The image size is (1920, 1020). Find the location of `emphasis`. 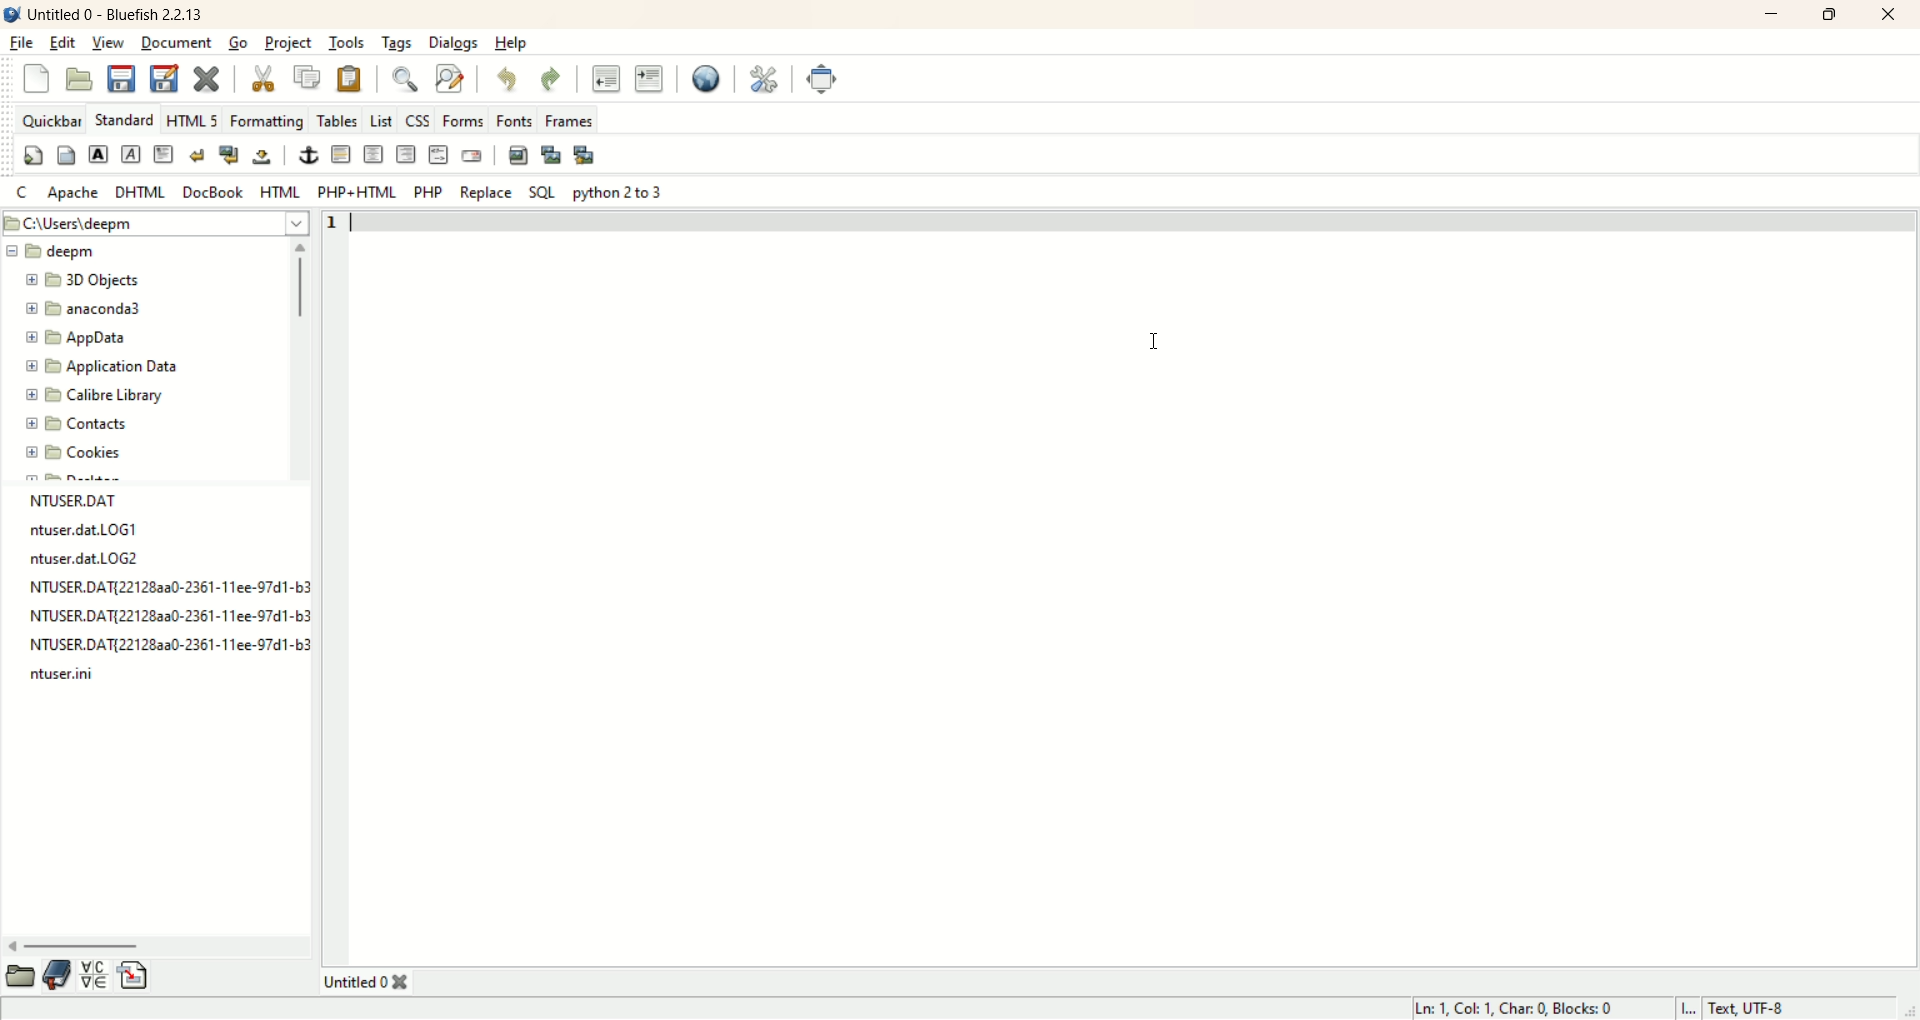

emphasis is located at coordinates (129, 156).